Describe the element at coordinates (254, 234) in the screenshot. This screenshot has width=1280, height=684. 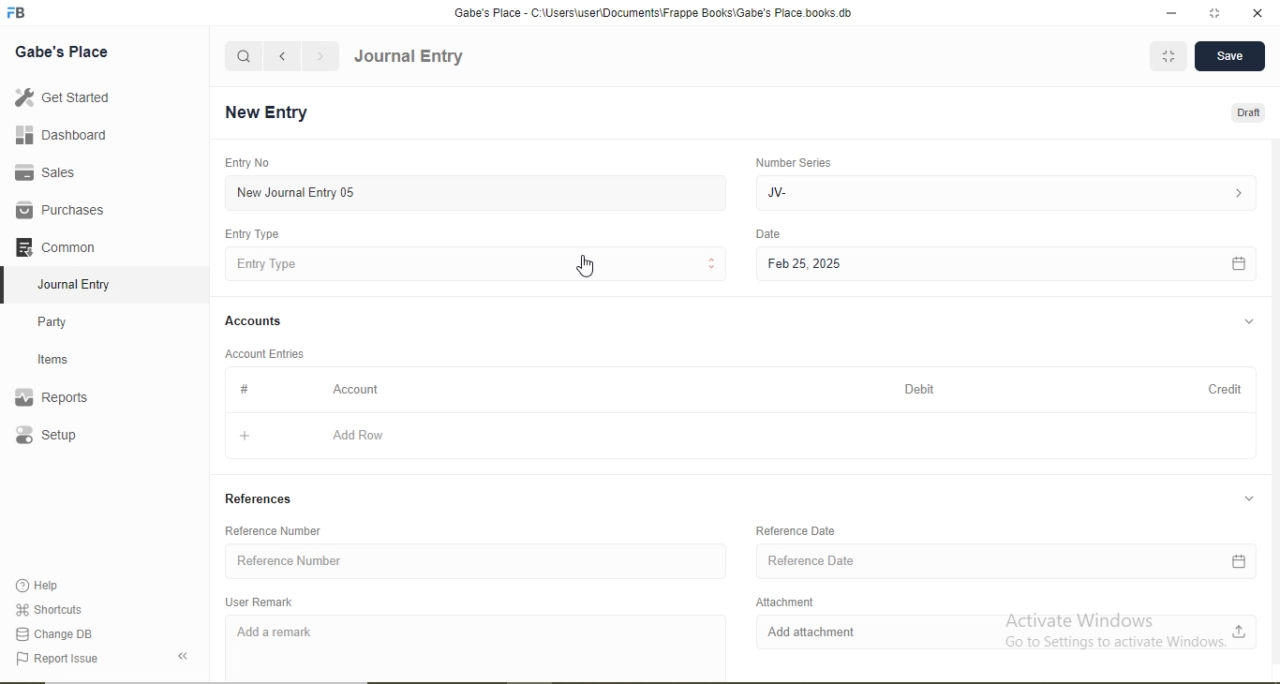
I see `Entry Type` at that location.